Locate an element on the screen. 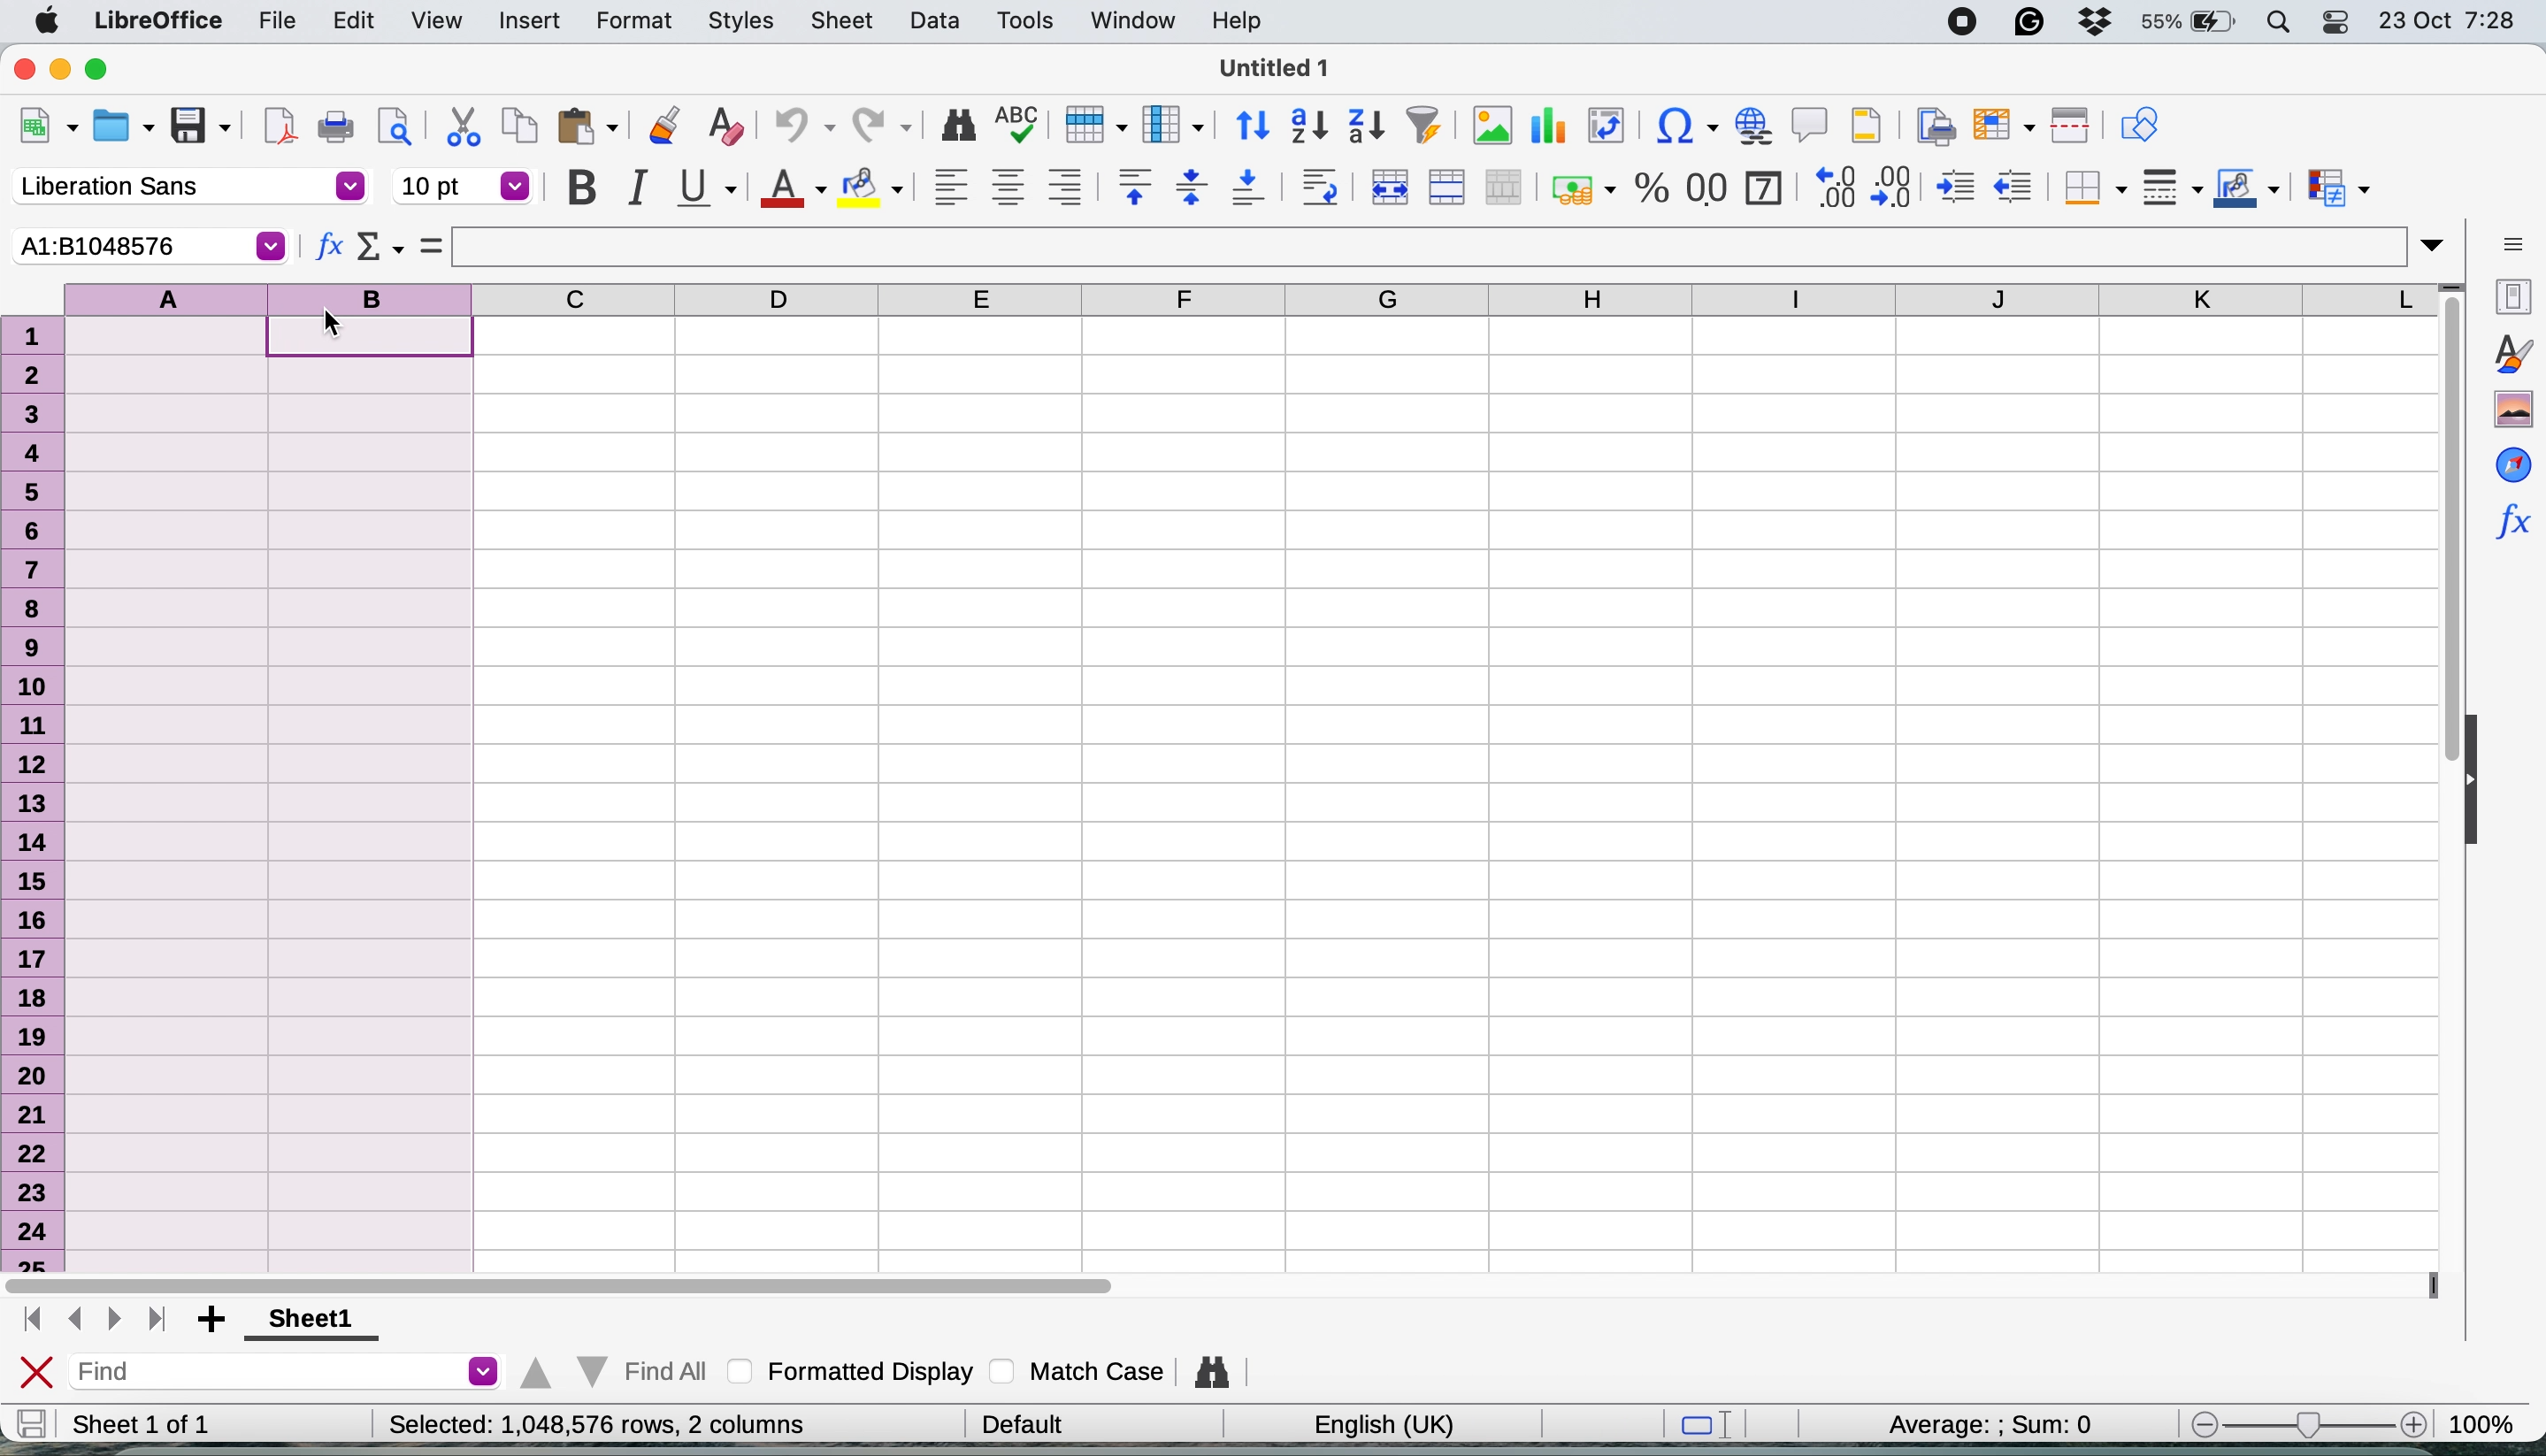 This screenshot has width=2546, height=1456. wrap text is located at coordinates (1325, 187).